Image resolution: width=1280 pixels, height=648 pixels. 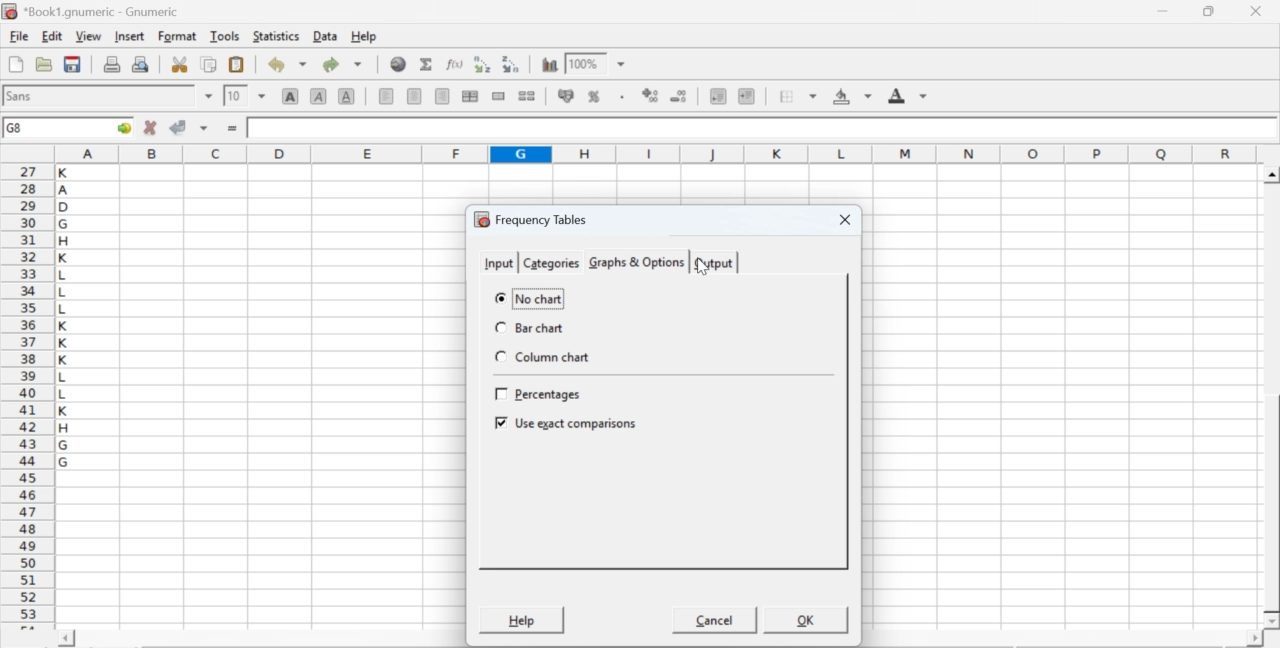 What do you see at coordinates (15, 64) in the screenshot?
I see `new` at bounding box center [15, 64].